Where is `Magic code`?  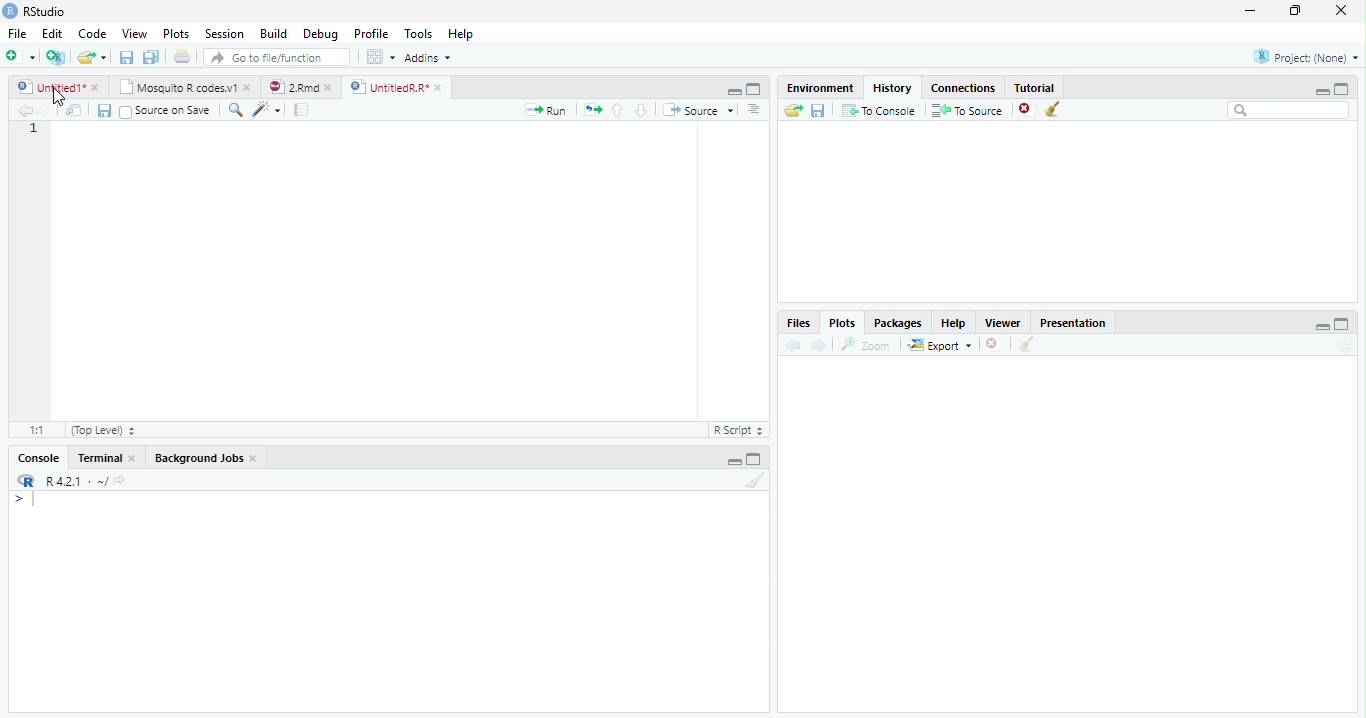 Magic code is located at coordinates (267, 111).